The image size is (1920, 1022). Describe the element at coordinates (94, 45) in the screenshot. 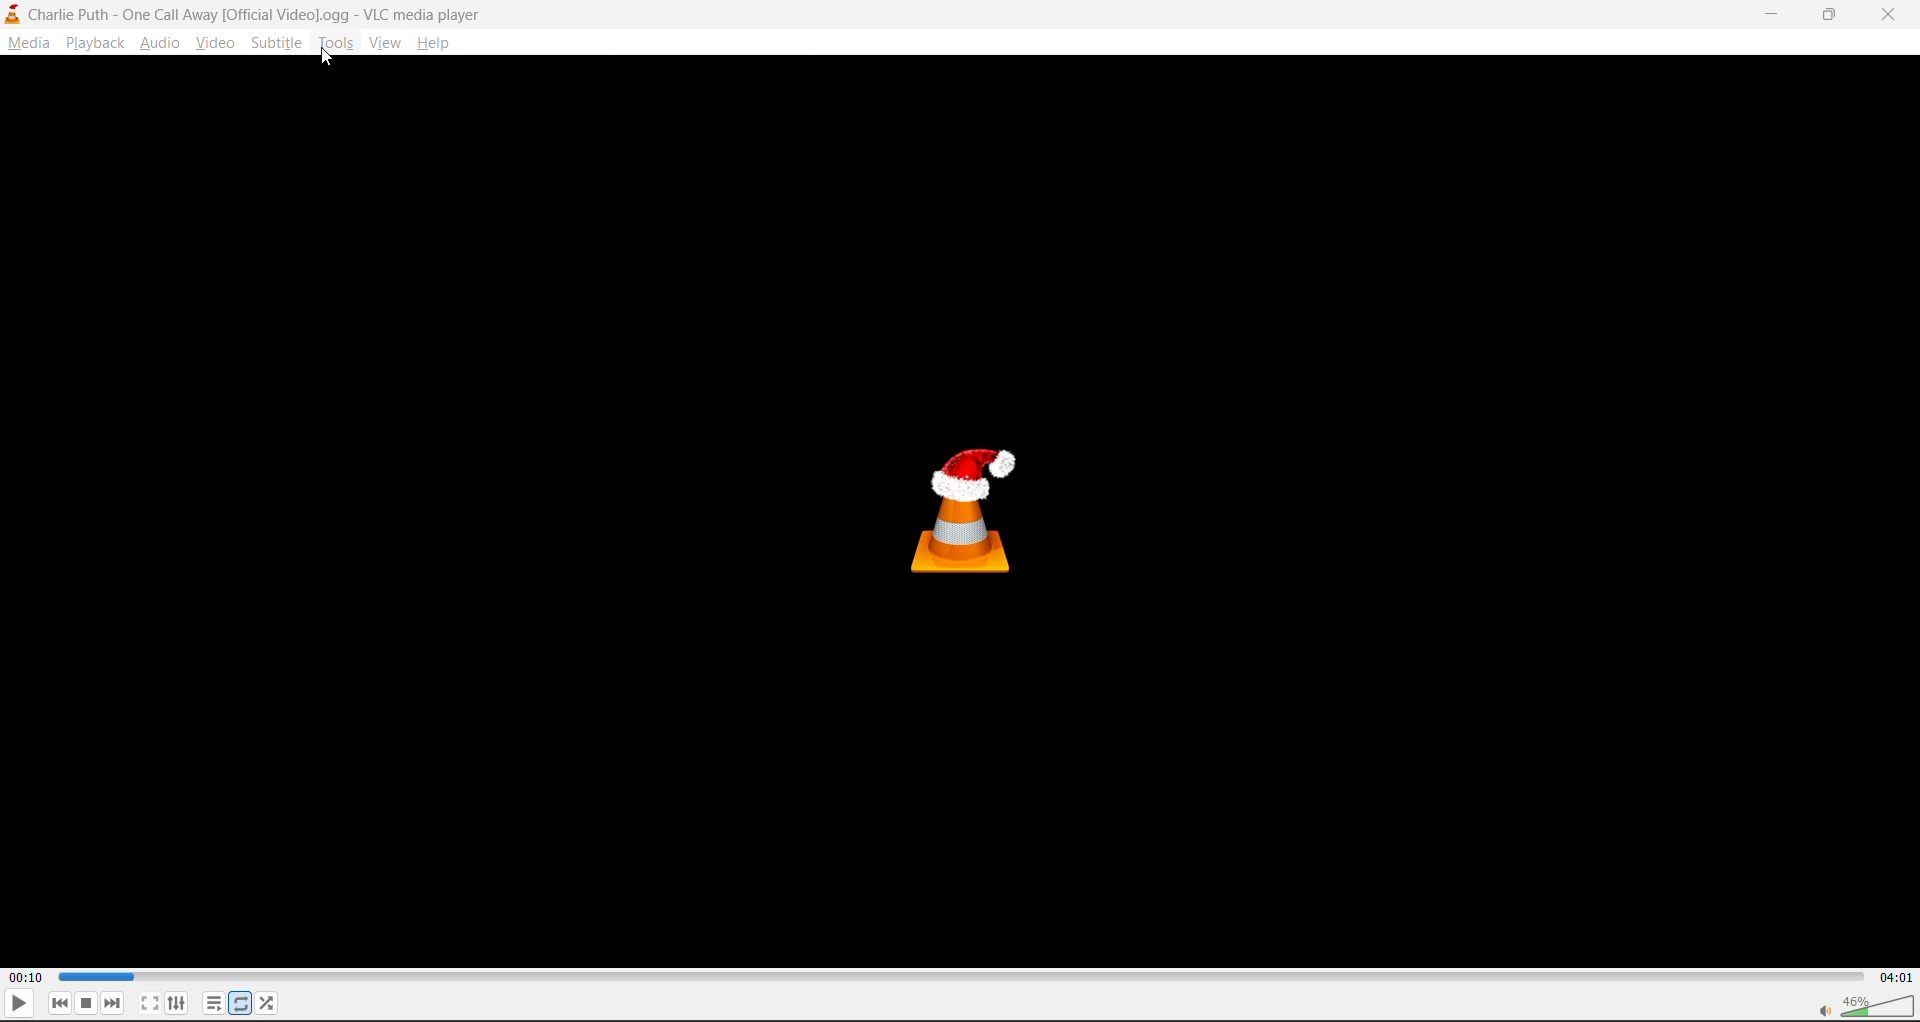

I see `playback` at that location.